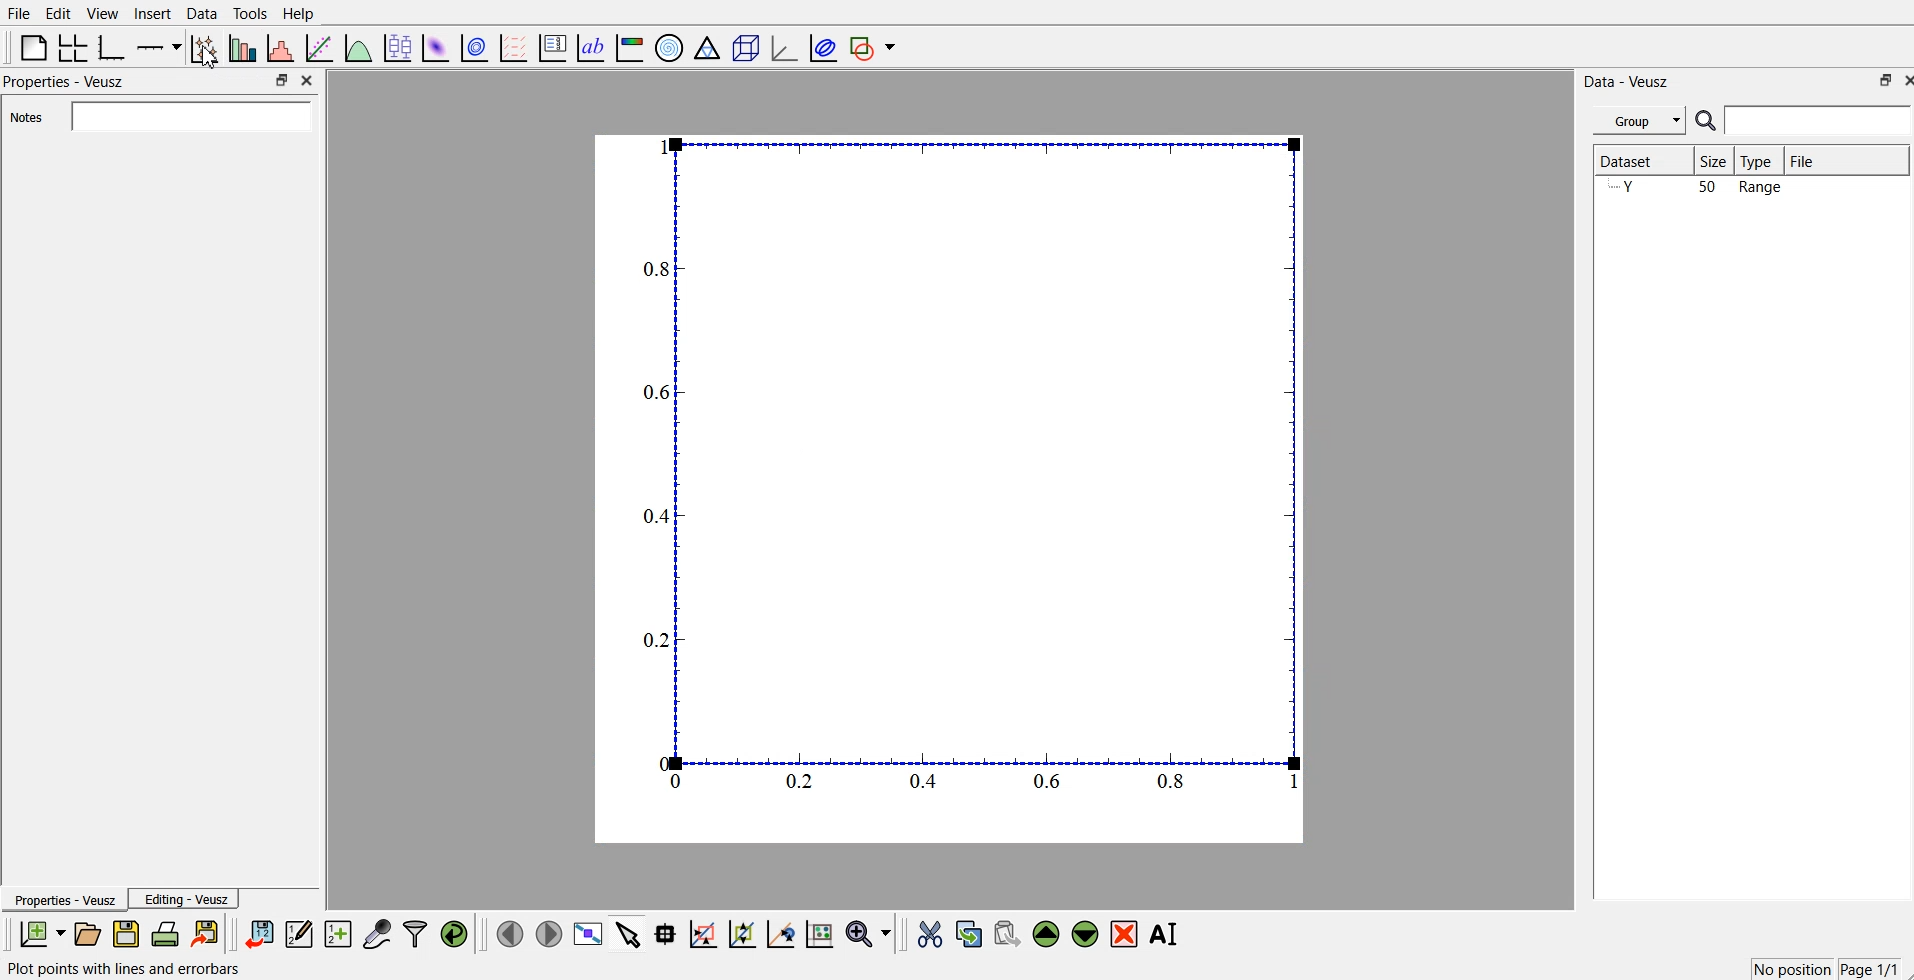 The width and height of the screenshot is (1914, 980). What do you see at coordinates (339, 935) in the screenshot?
I see `create new datasets` at bounding box center [339, 935].